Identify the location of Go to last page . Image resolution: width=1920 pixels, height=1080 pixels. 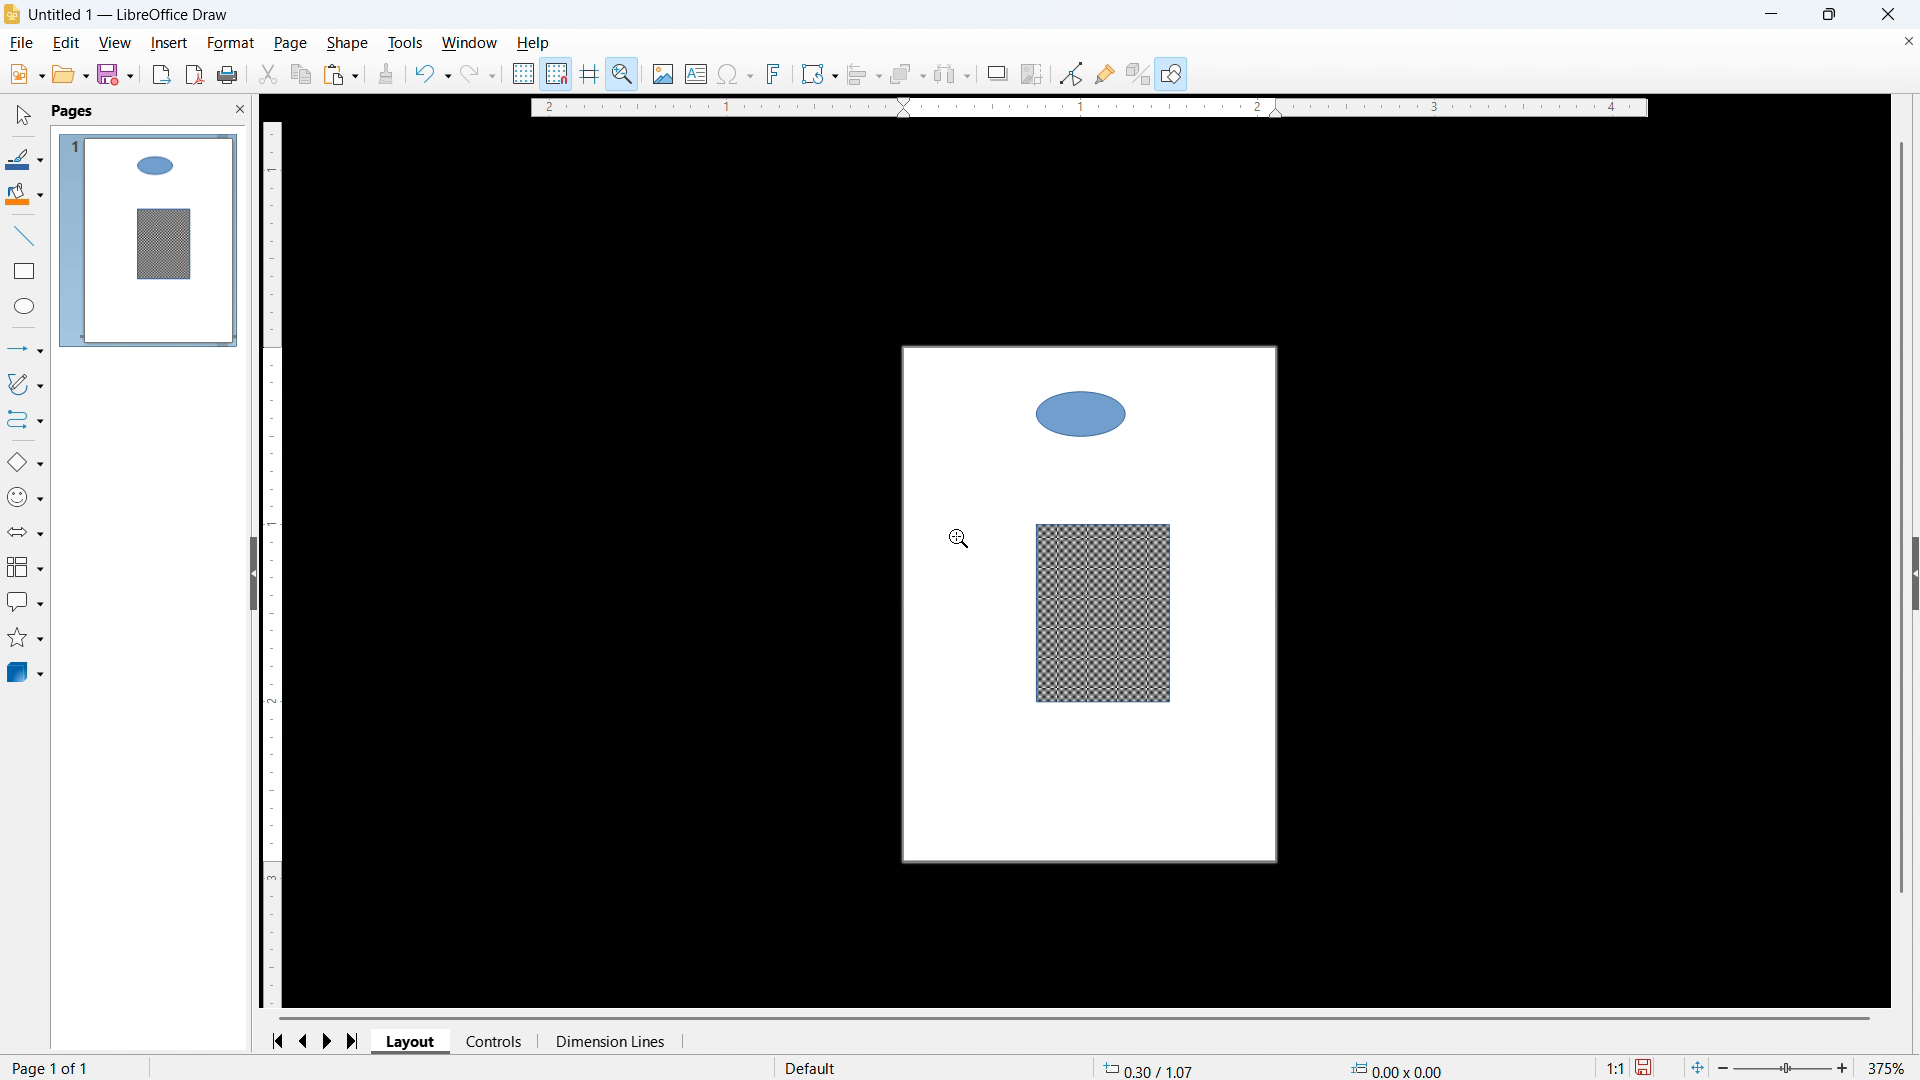
(354, 1041).